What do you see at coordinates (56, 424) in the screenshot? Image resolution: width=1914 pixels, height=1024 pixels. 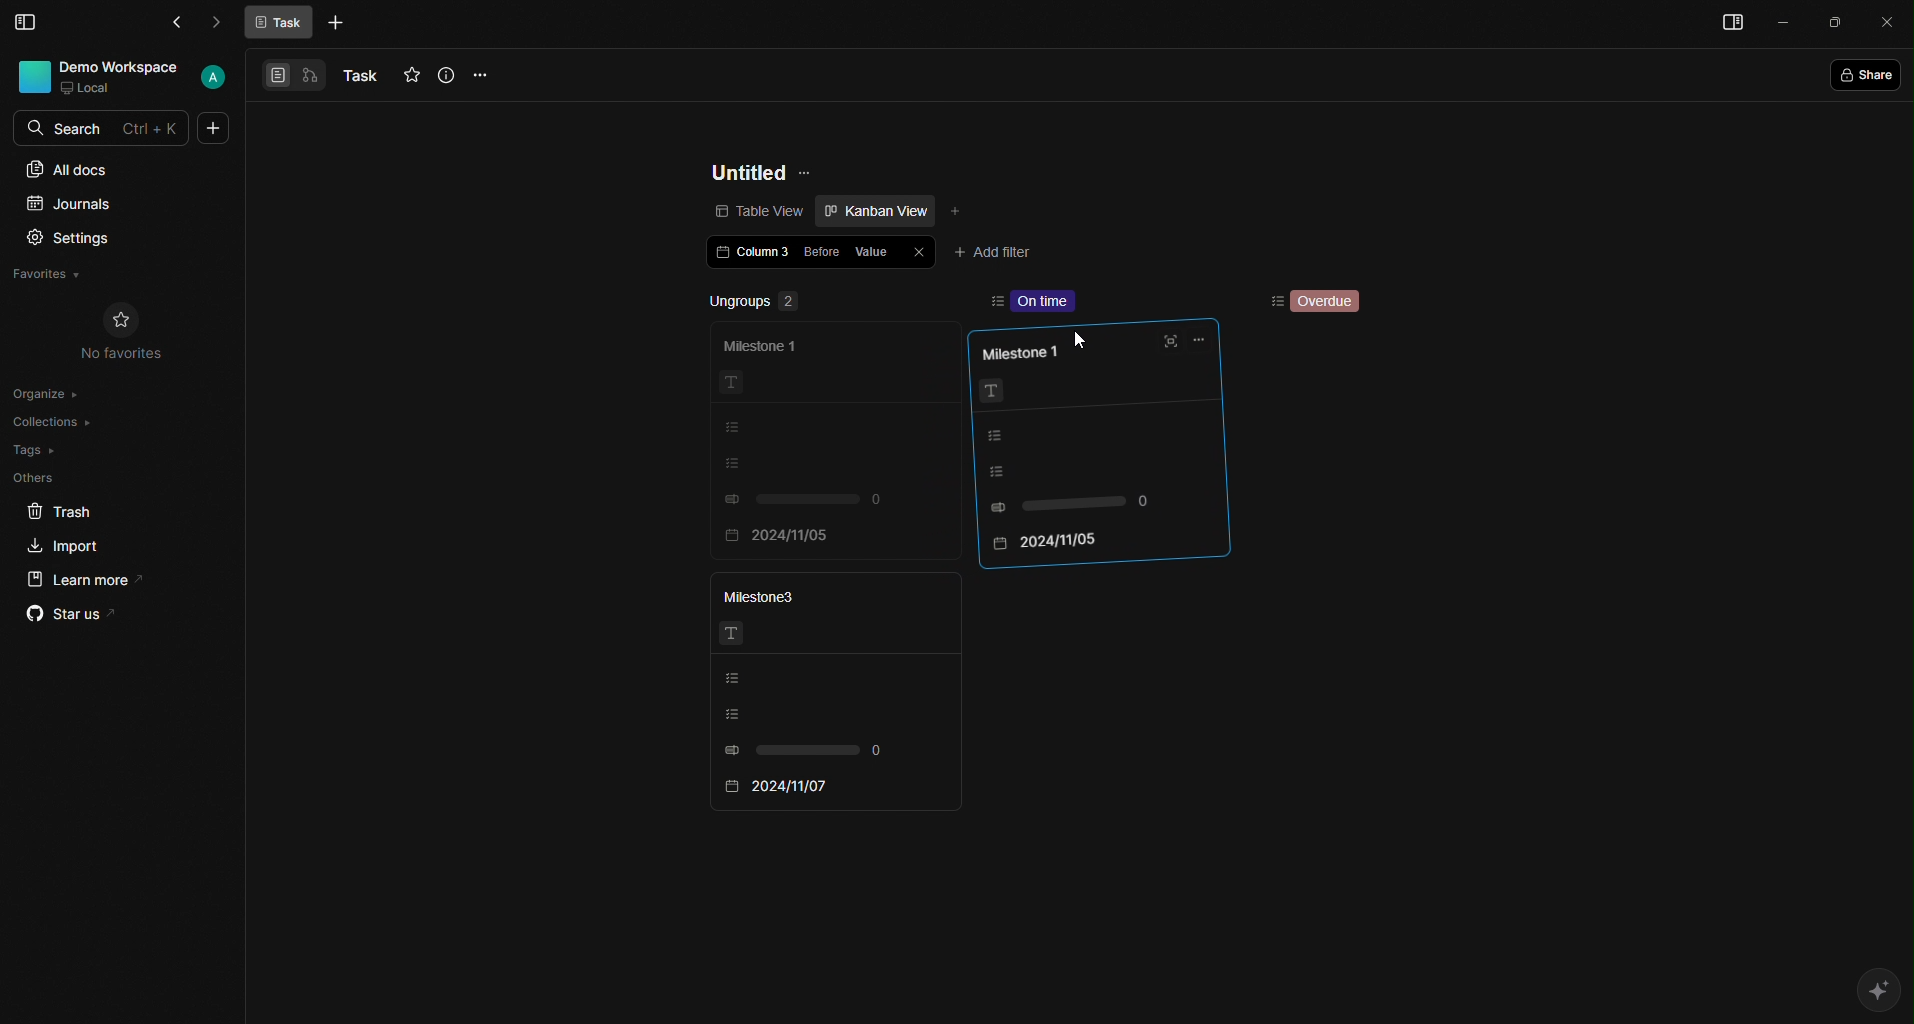 I see `Collections` at bounding box center [56, 424].